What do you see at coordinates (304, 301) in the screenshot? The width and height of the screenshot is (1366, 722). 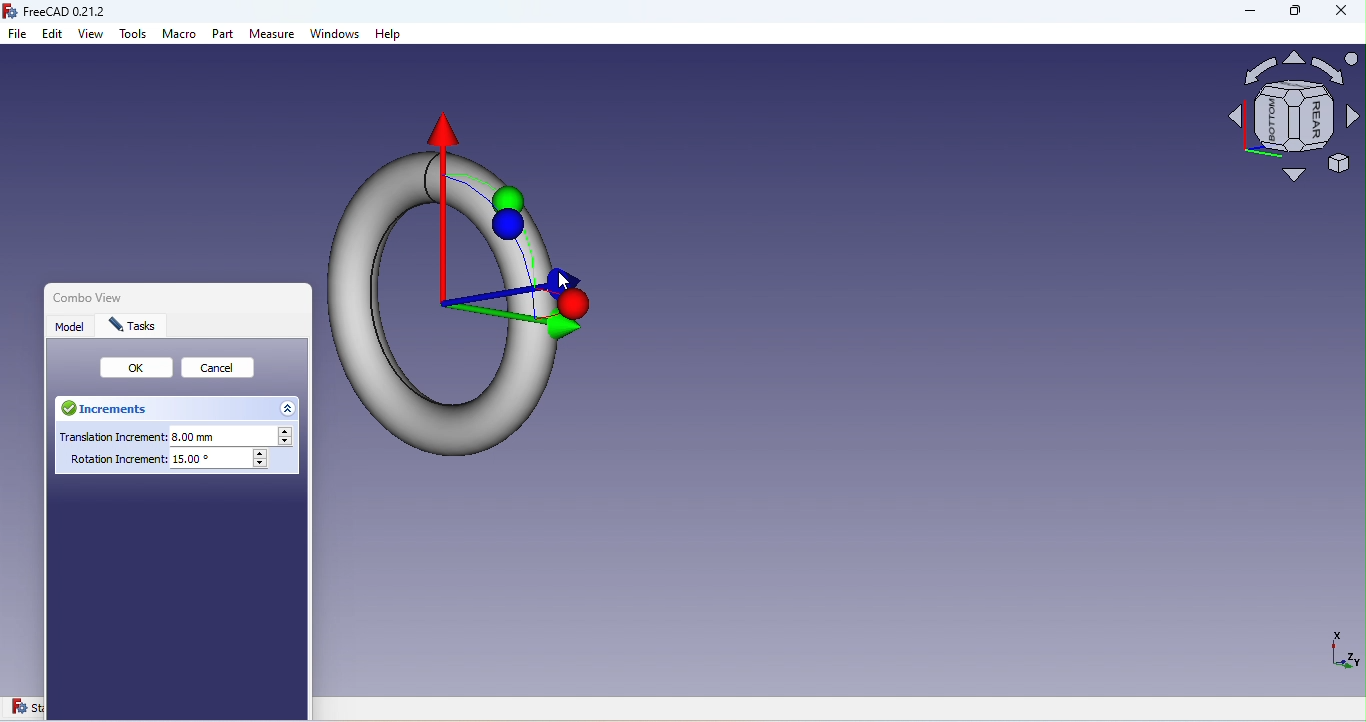 I see `Close` at bounding box center [304, 301].